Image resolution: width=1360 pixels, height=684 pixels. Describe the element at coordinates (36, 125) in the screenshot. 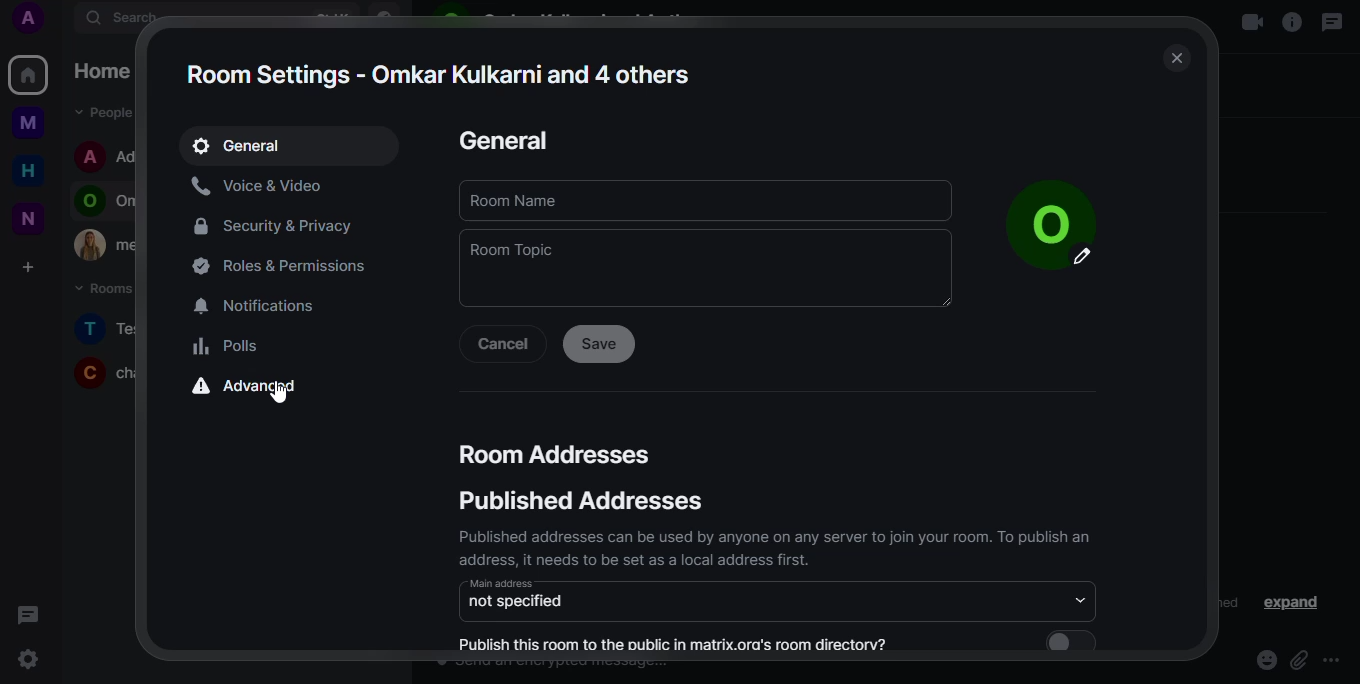

I see `` at that location.